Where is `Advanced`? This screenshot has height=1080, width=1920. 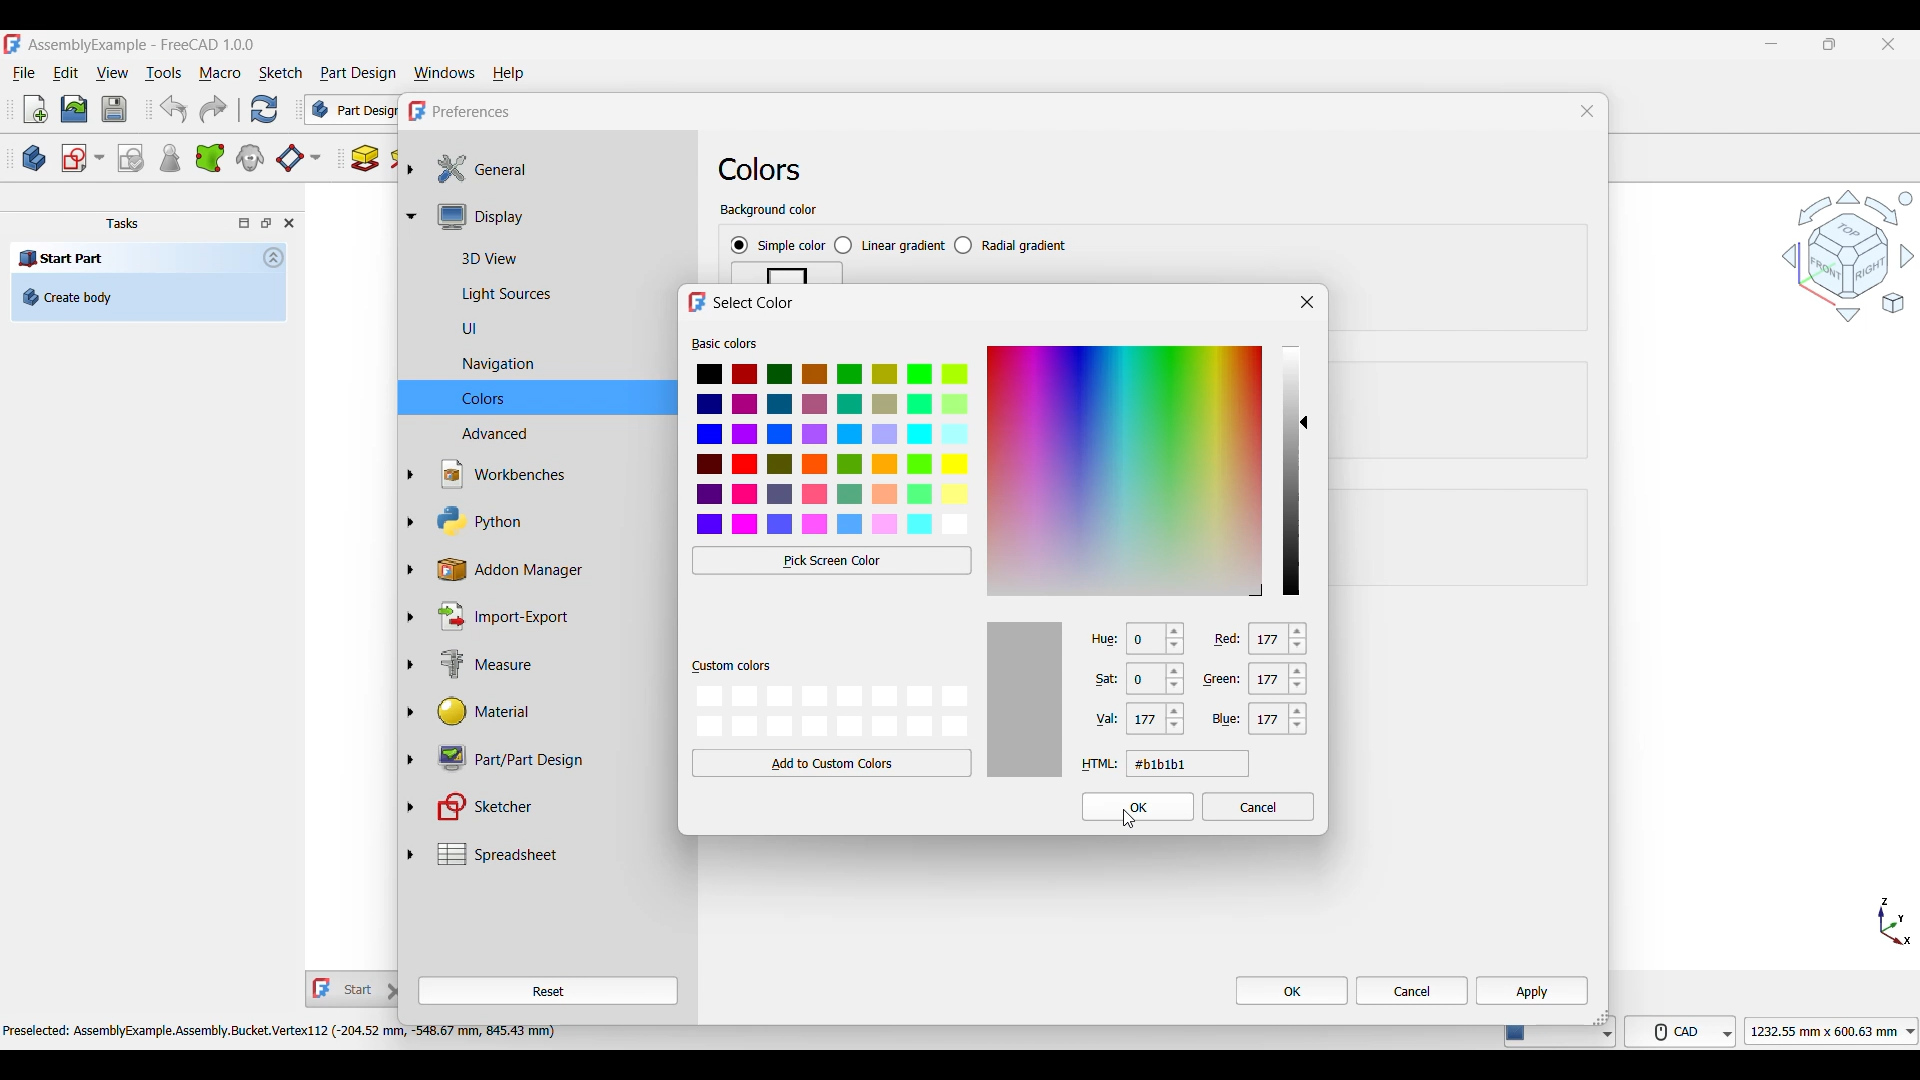 Advanced is located at coordinates (549, 432).